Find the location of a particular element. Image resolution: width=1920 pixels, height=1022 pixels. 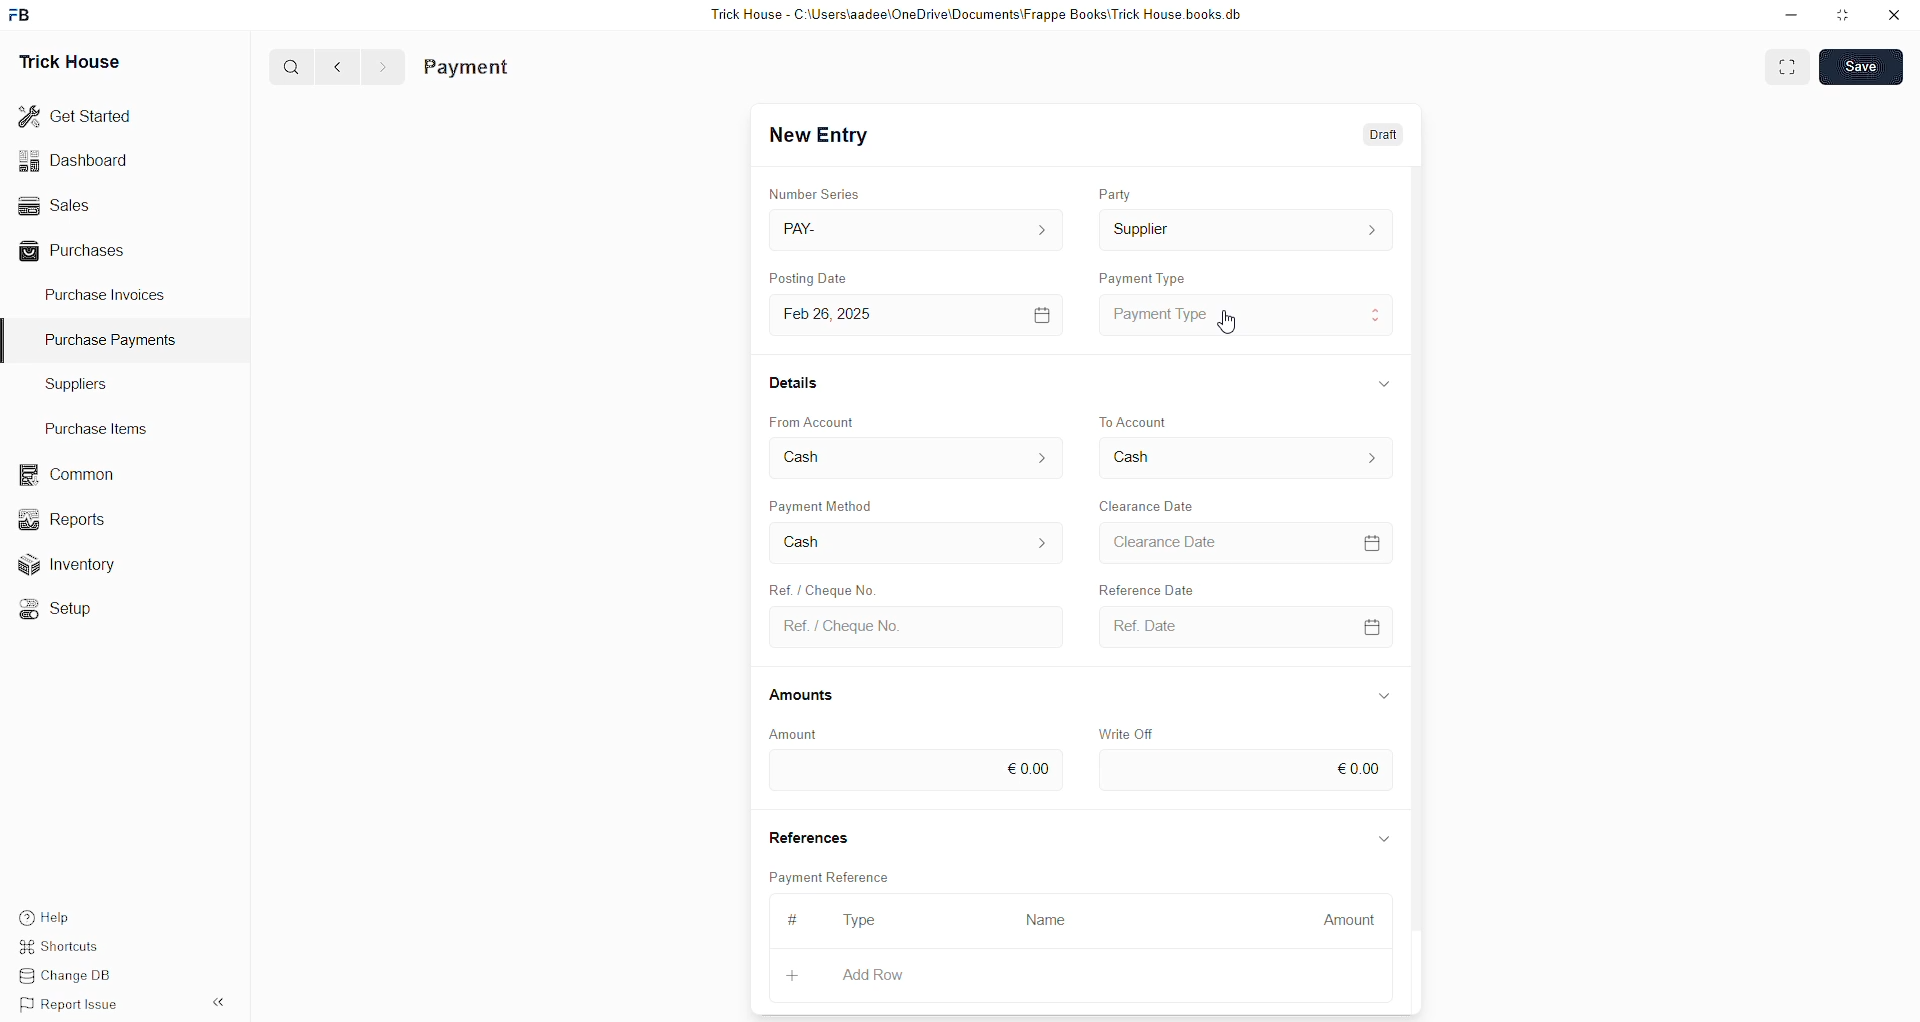

Amount is located at coordinates (805, 733).